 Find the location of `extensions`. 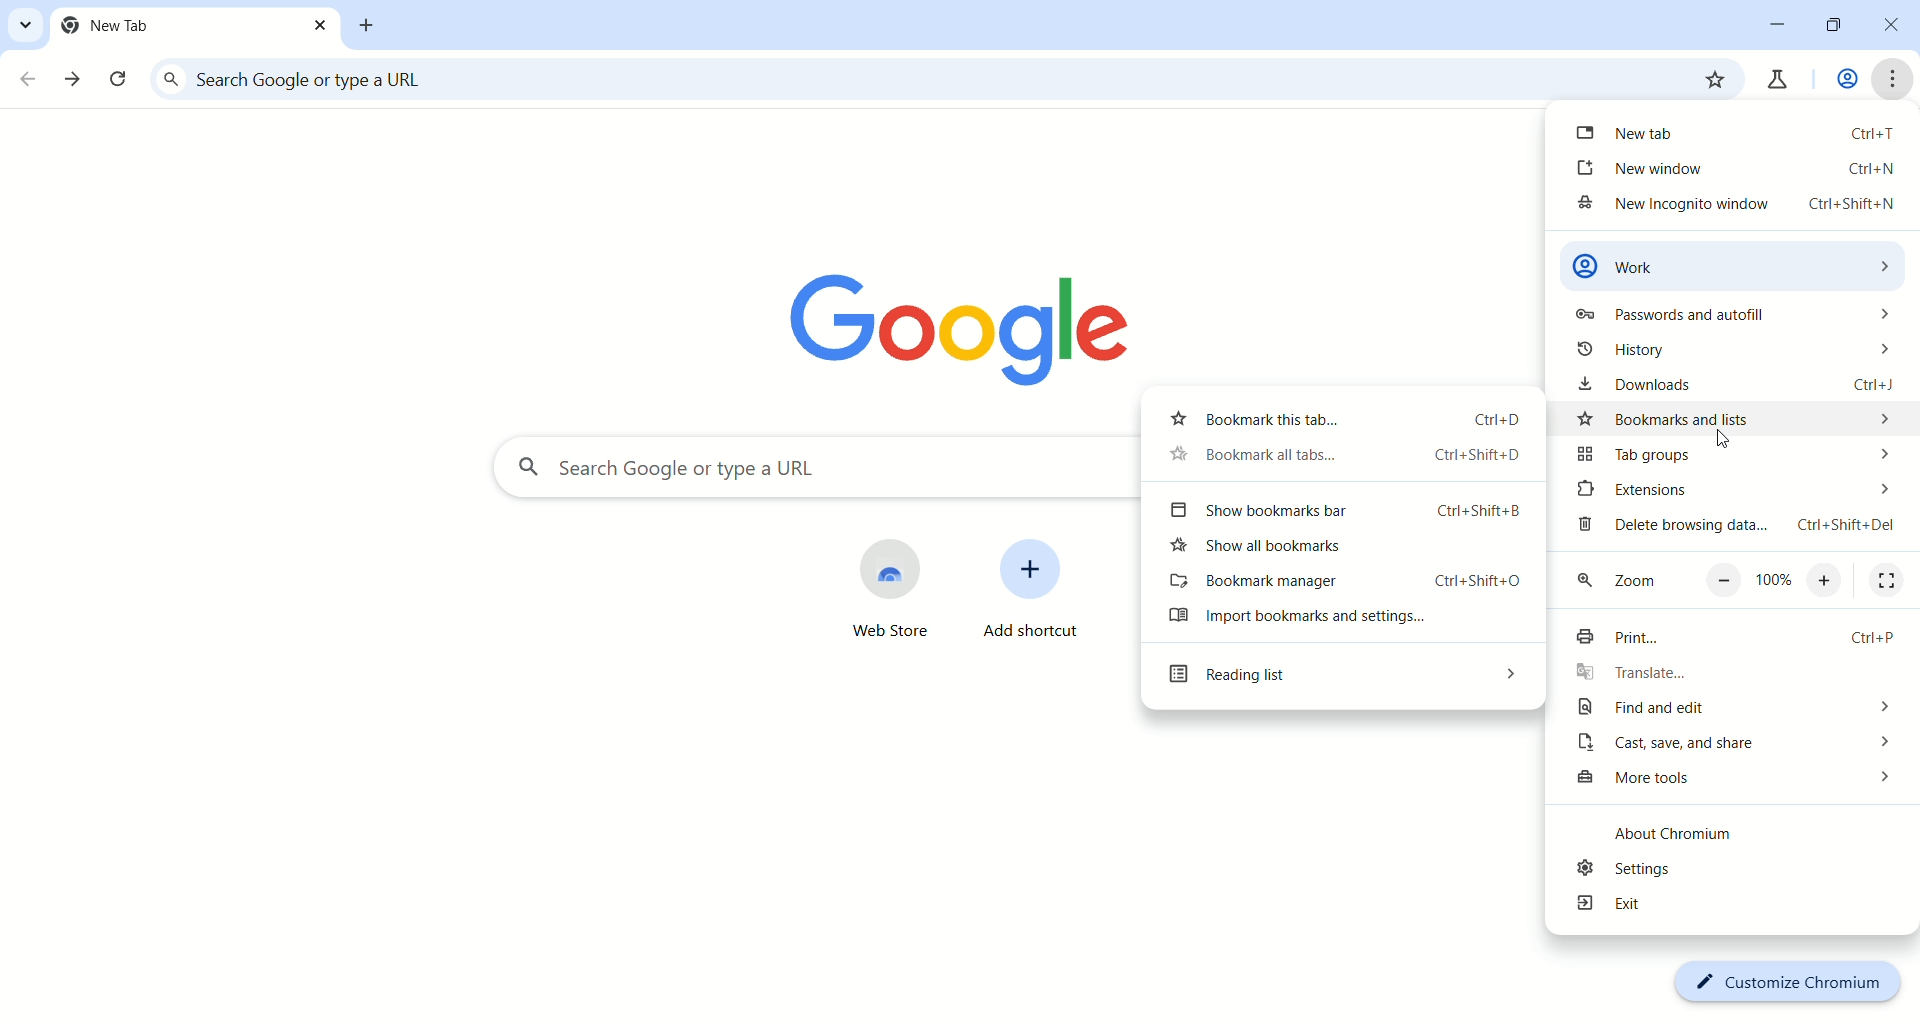

extensions is located at coordinates (1733, 490).